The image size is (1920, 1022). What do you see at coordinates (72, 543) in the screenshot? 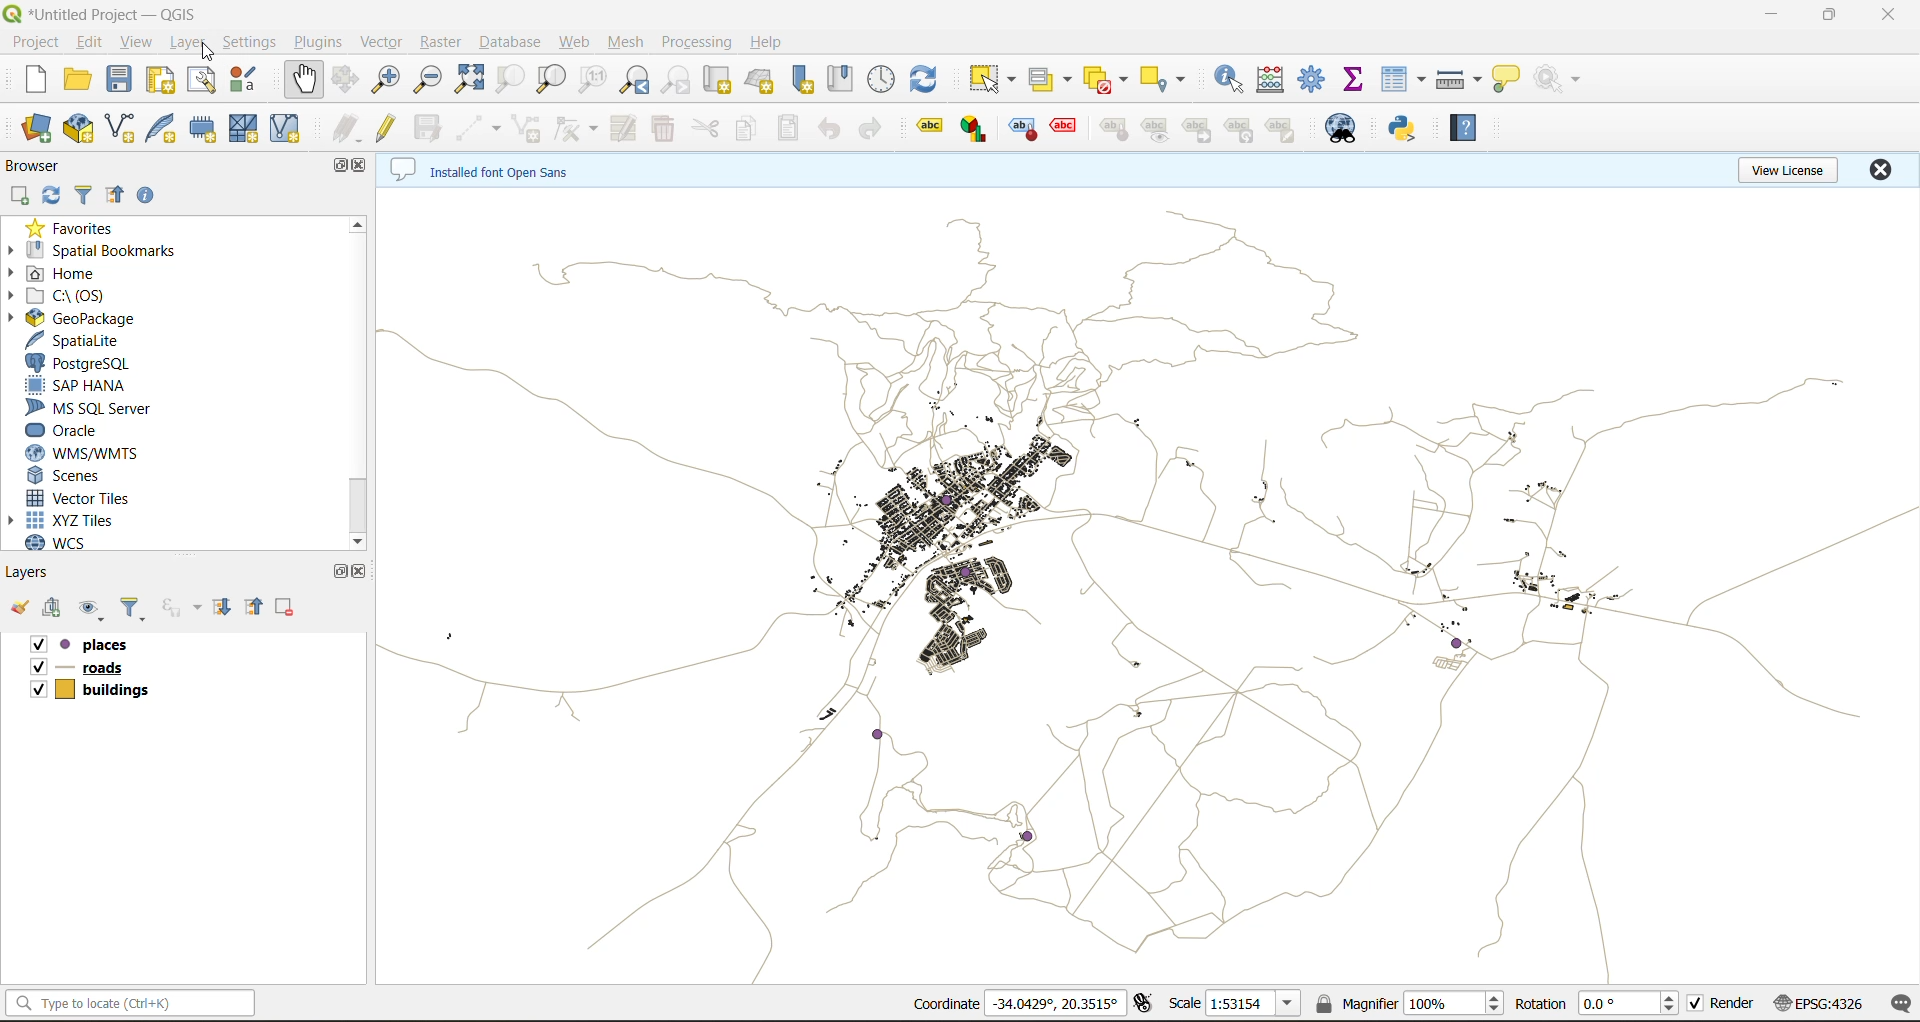
I see `wcs` at bounding box center [72, 543].